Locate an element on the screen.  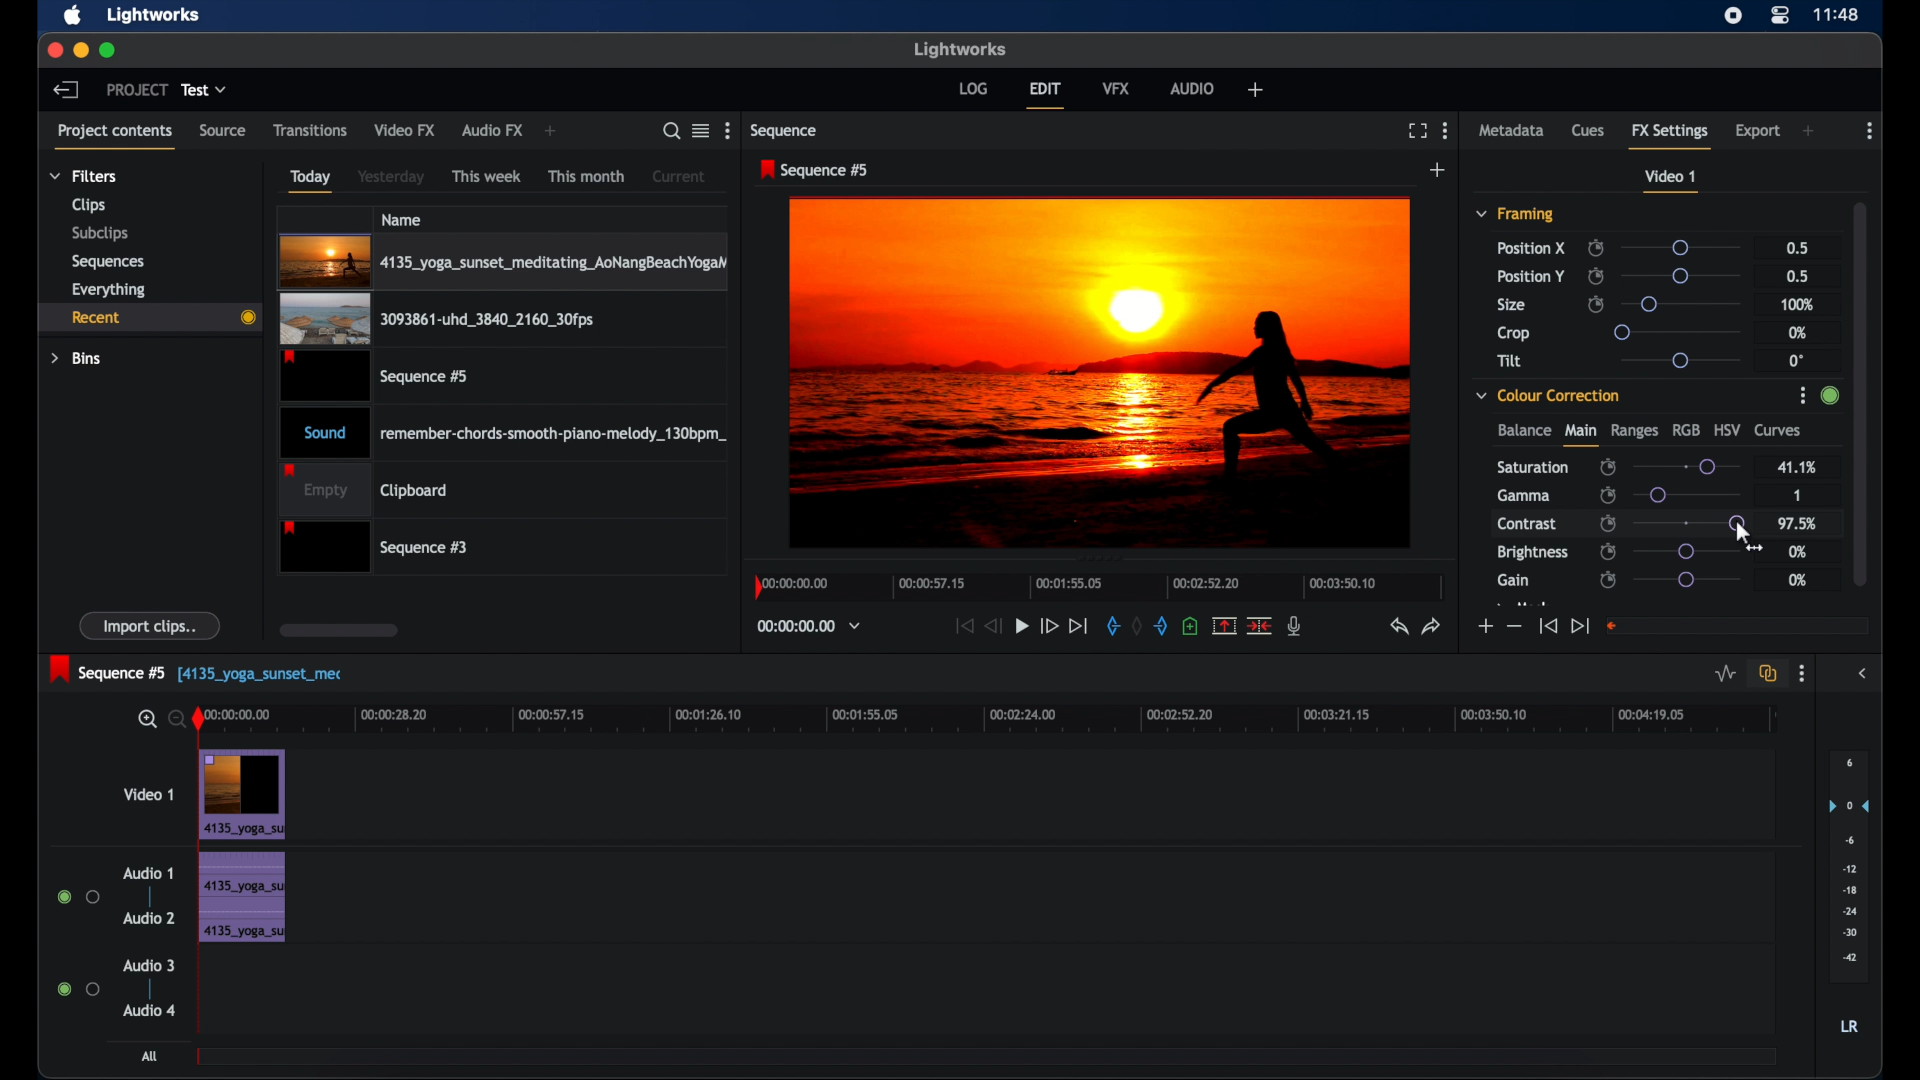
audio clip is located at coordinates (504, 431).